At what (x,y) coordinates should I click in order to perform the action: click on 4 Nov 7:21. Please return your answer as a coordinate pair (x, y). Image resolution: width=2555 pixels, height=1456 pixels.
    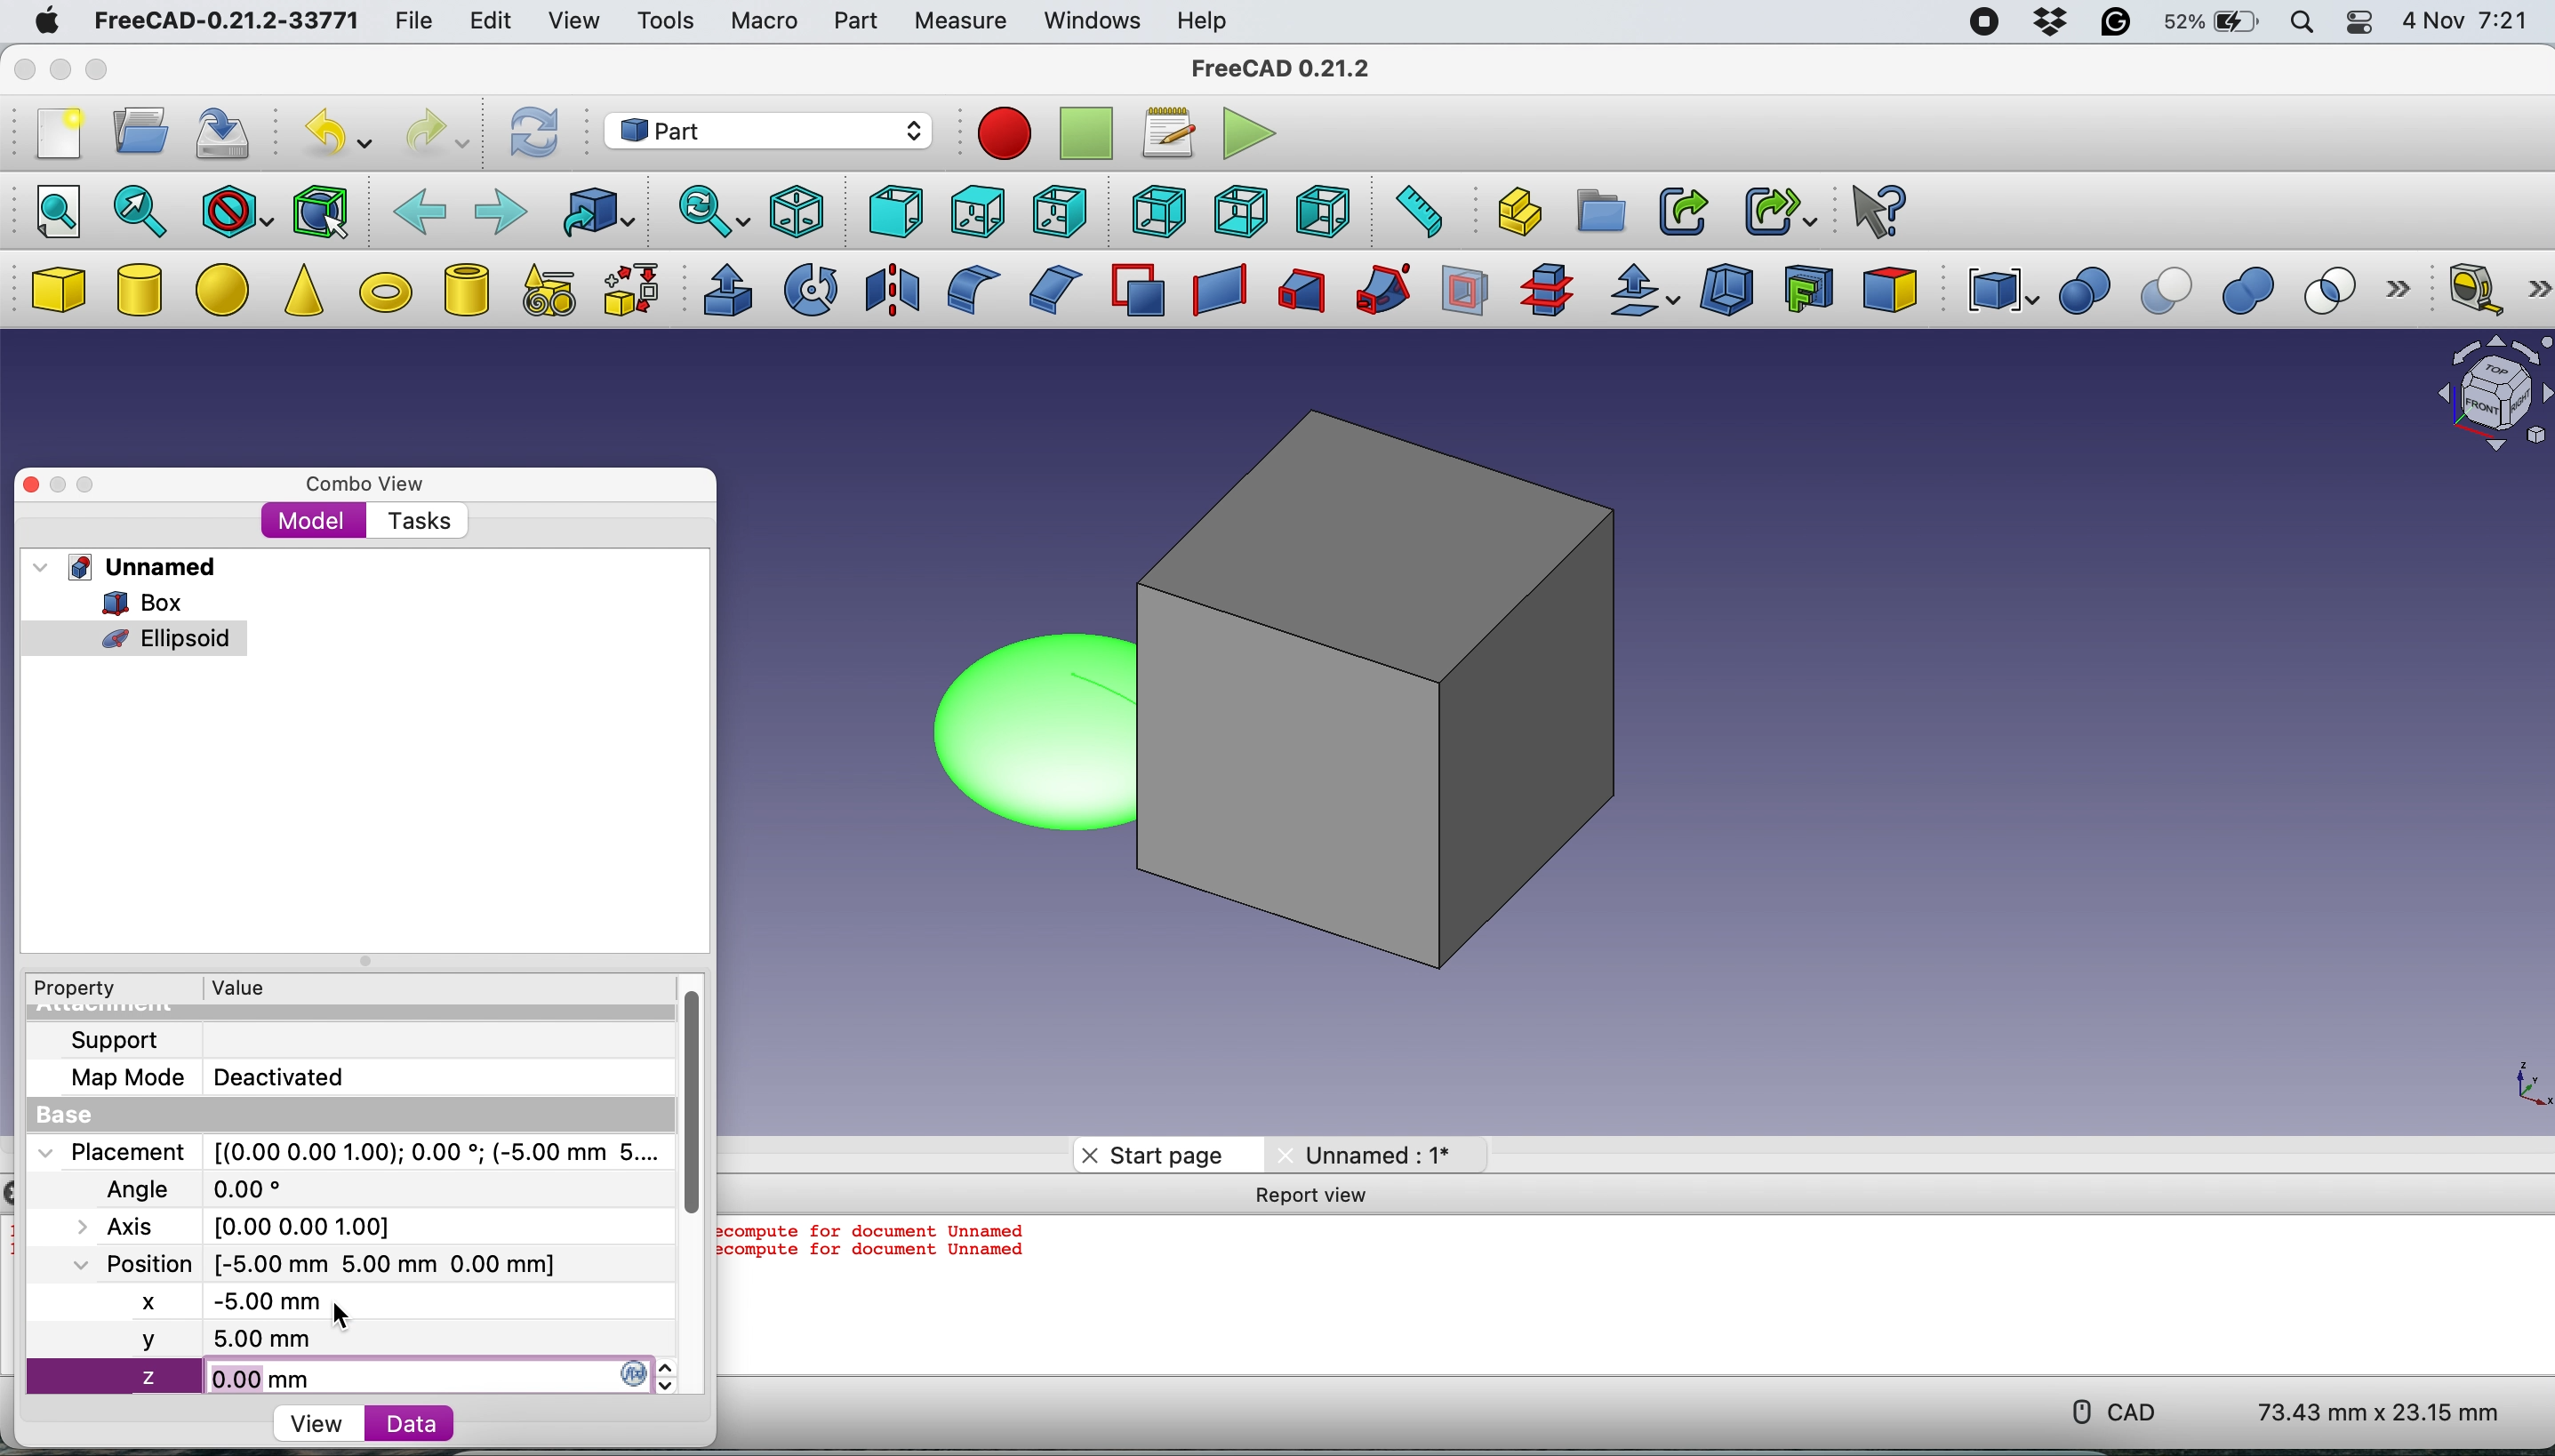
    Looking at the image, I should click on (2469, 25).